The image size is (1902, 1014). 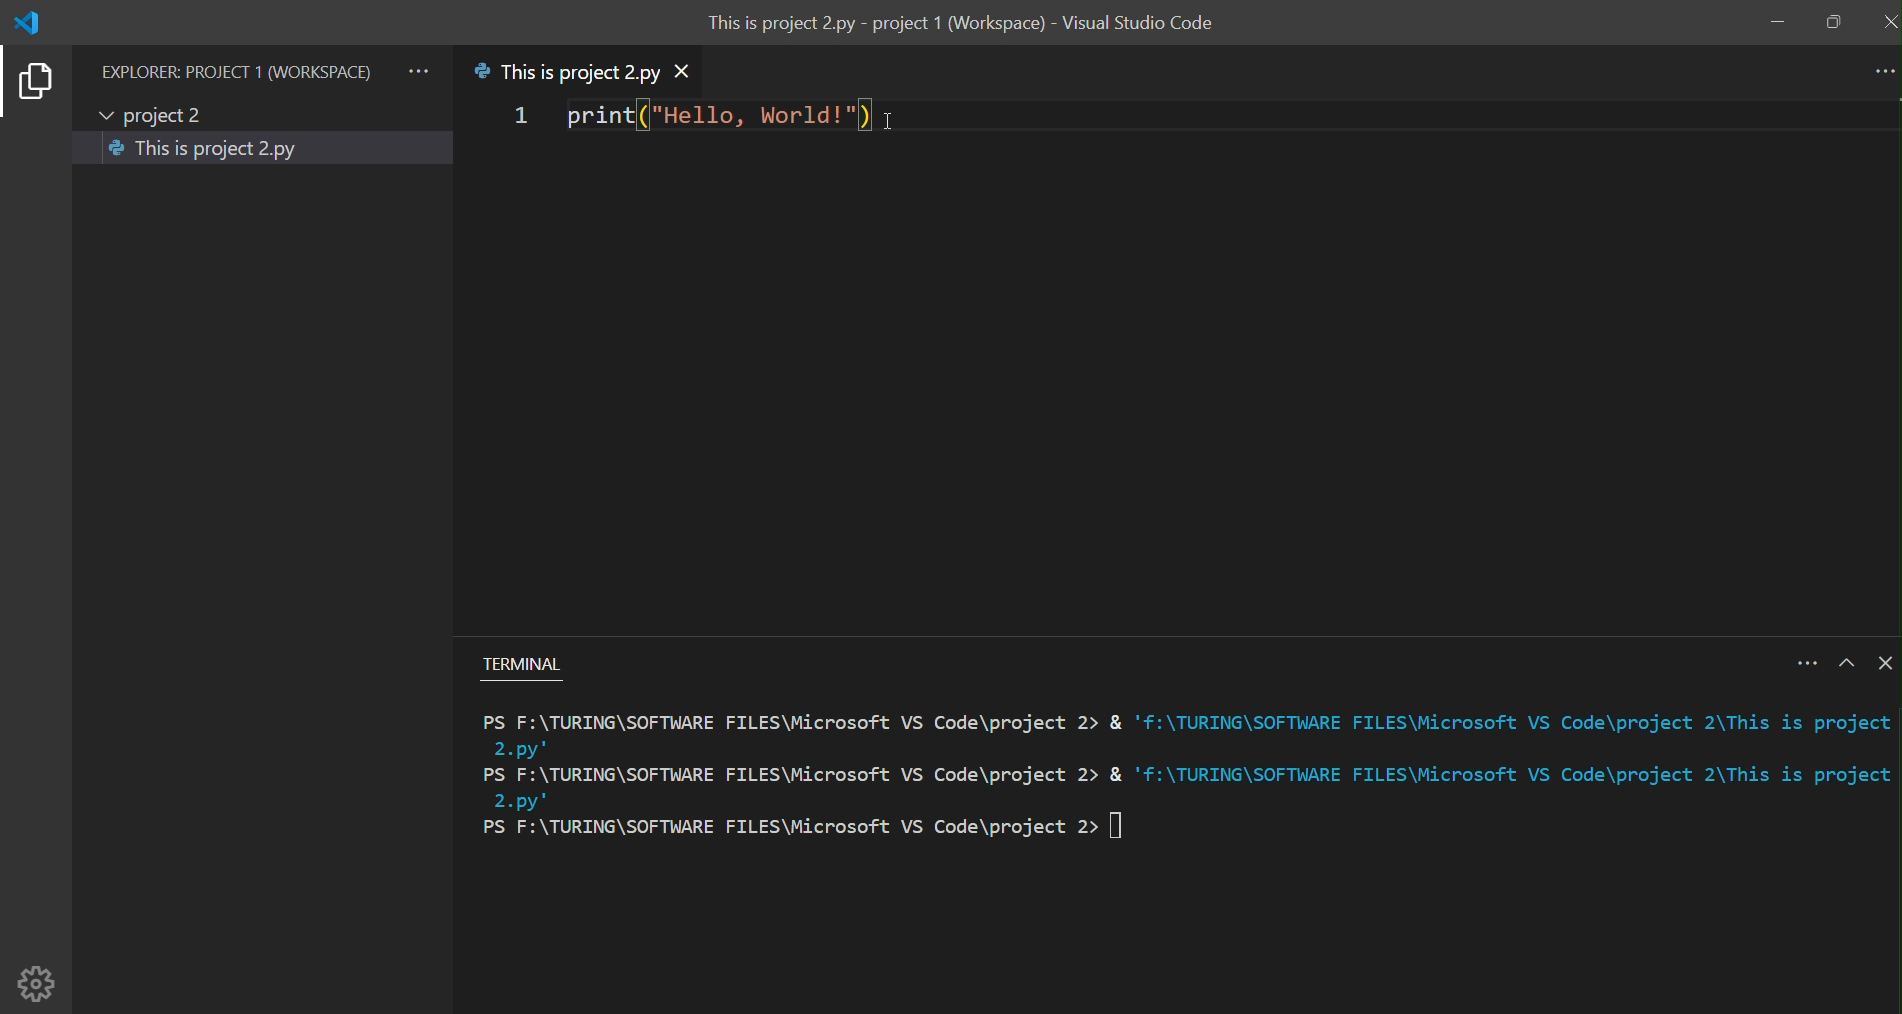 What do you see at coordinates (165, 116) in the screenshot?
I see `current open project` at bounding box center [165, 116].